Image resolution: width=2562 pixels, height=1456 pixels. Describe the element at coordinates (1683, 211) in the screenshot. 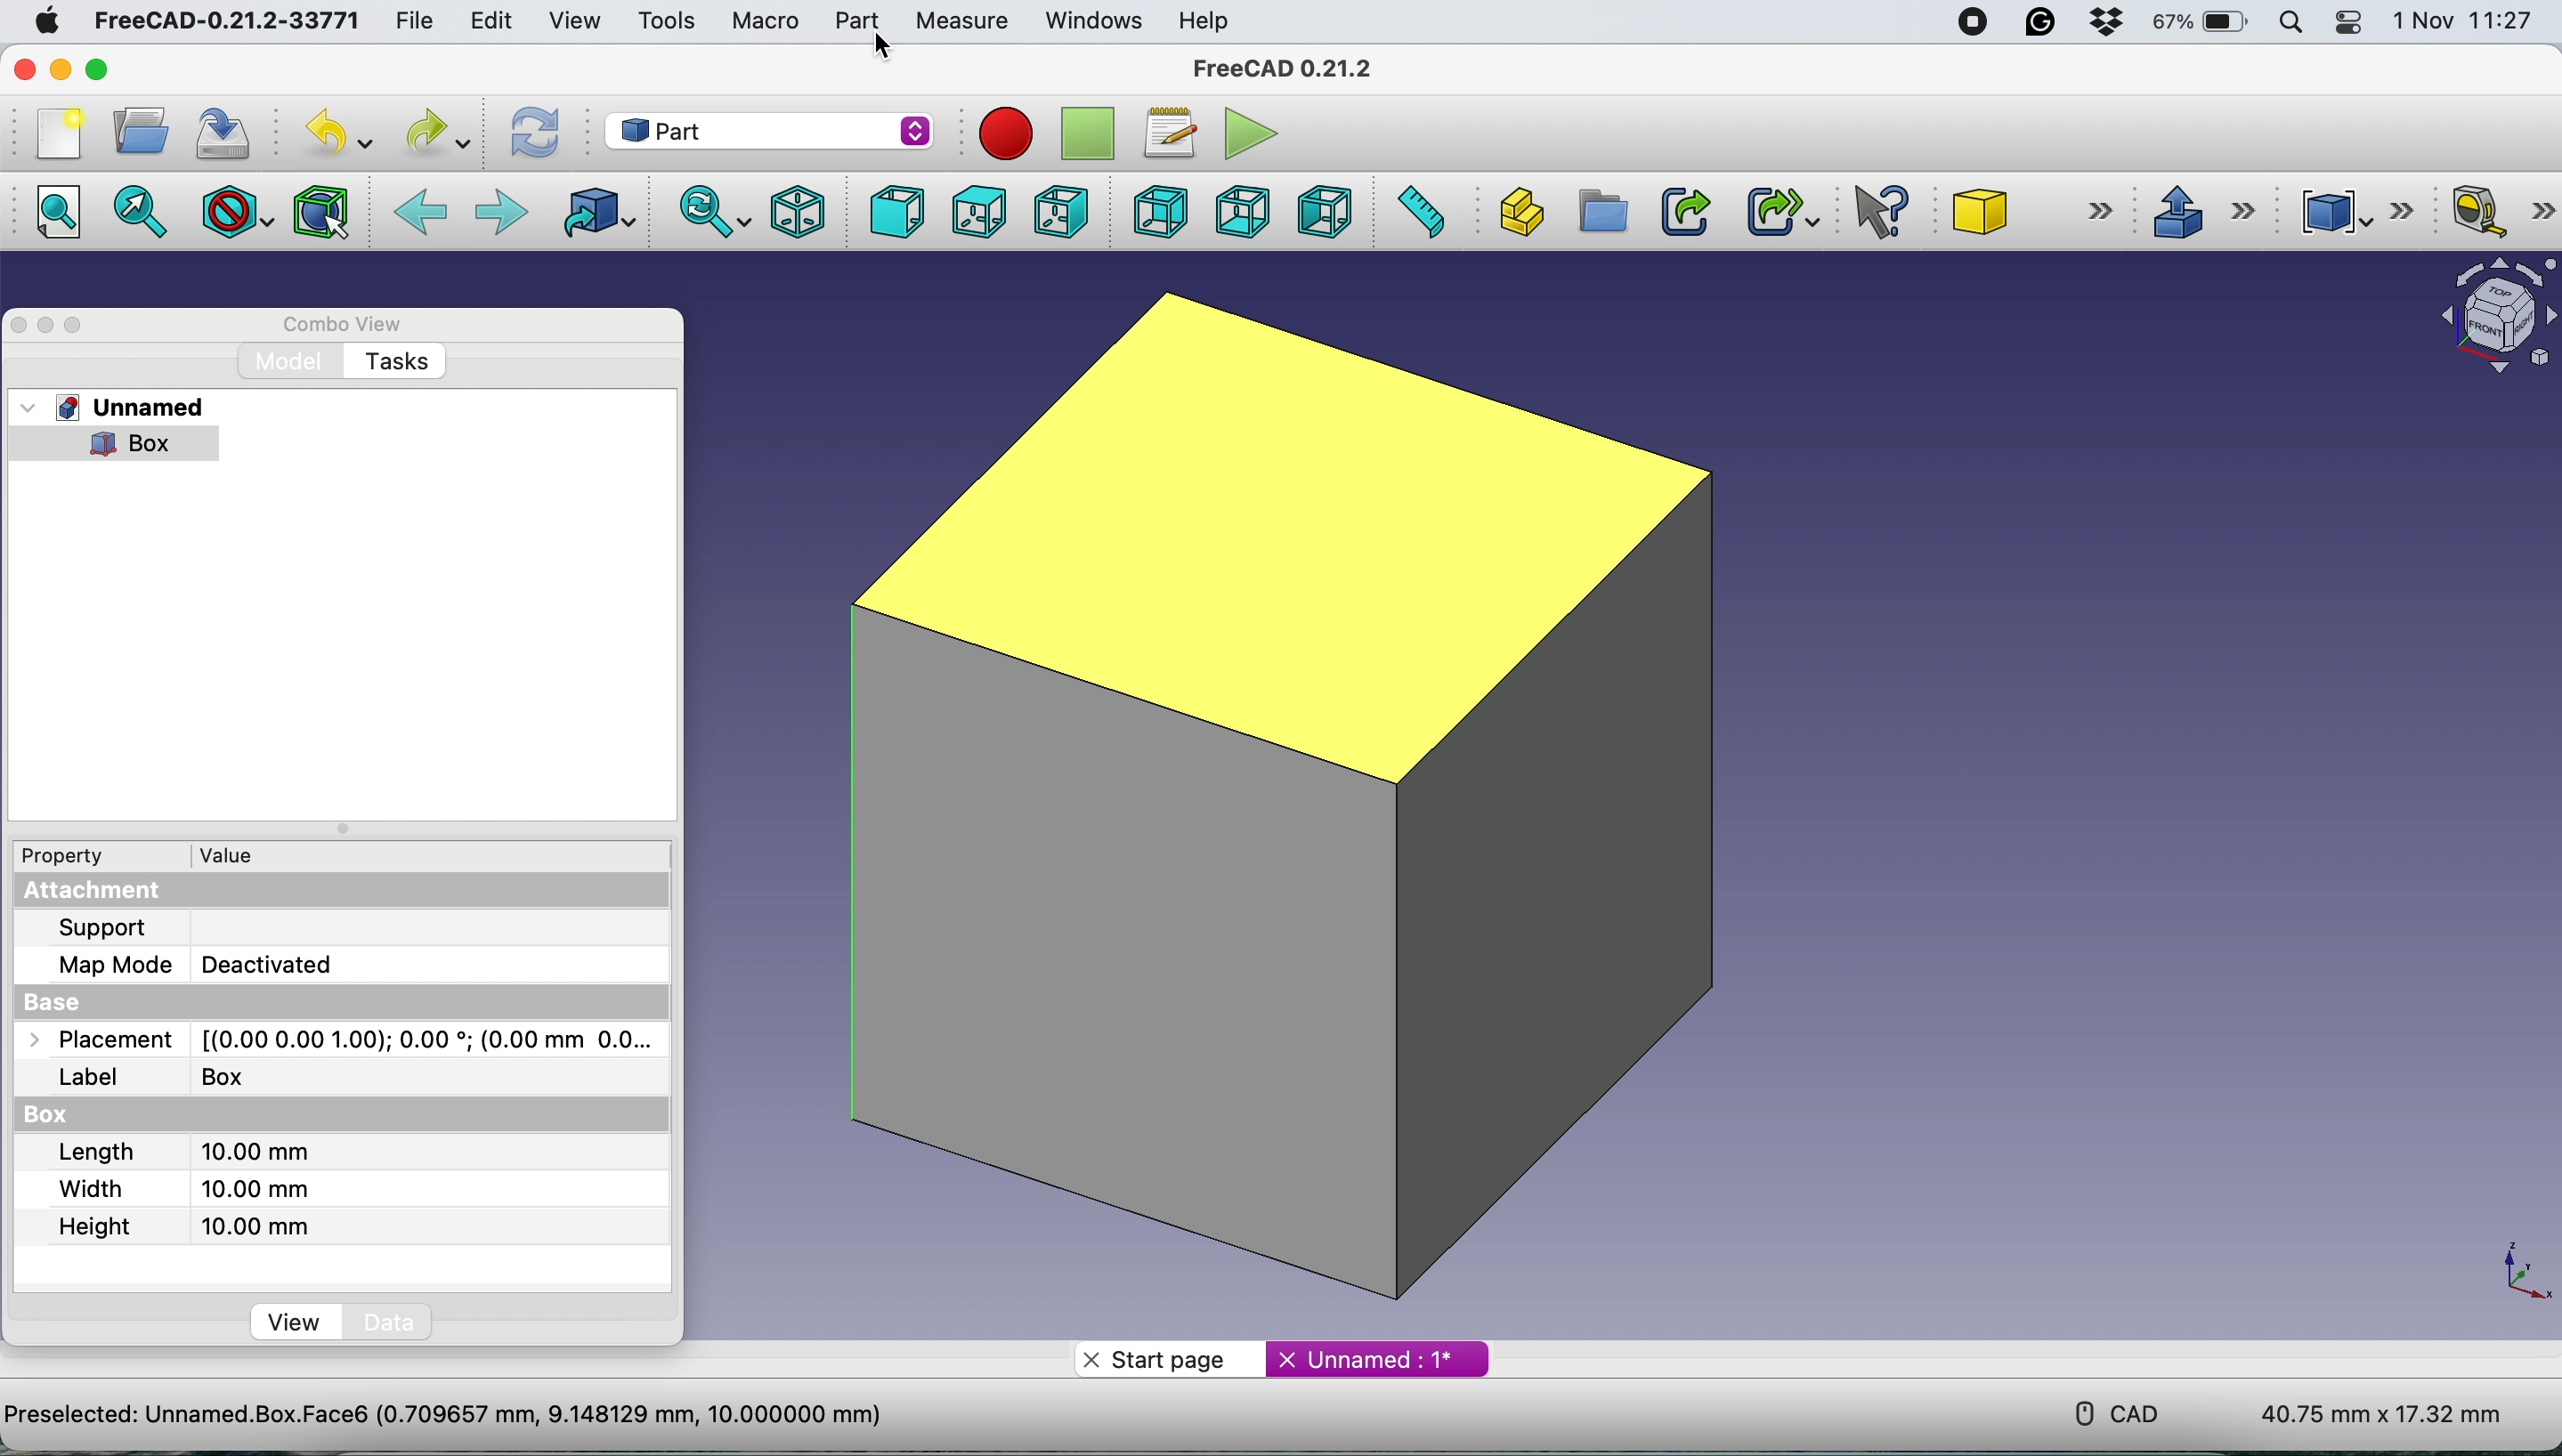

I see `make link` at that location.